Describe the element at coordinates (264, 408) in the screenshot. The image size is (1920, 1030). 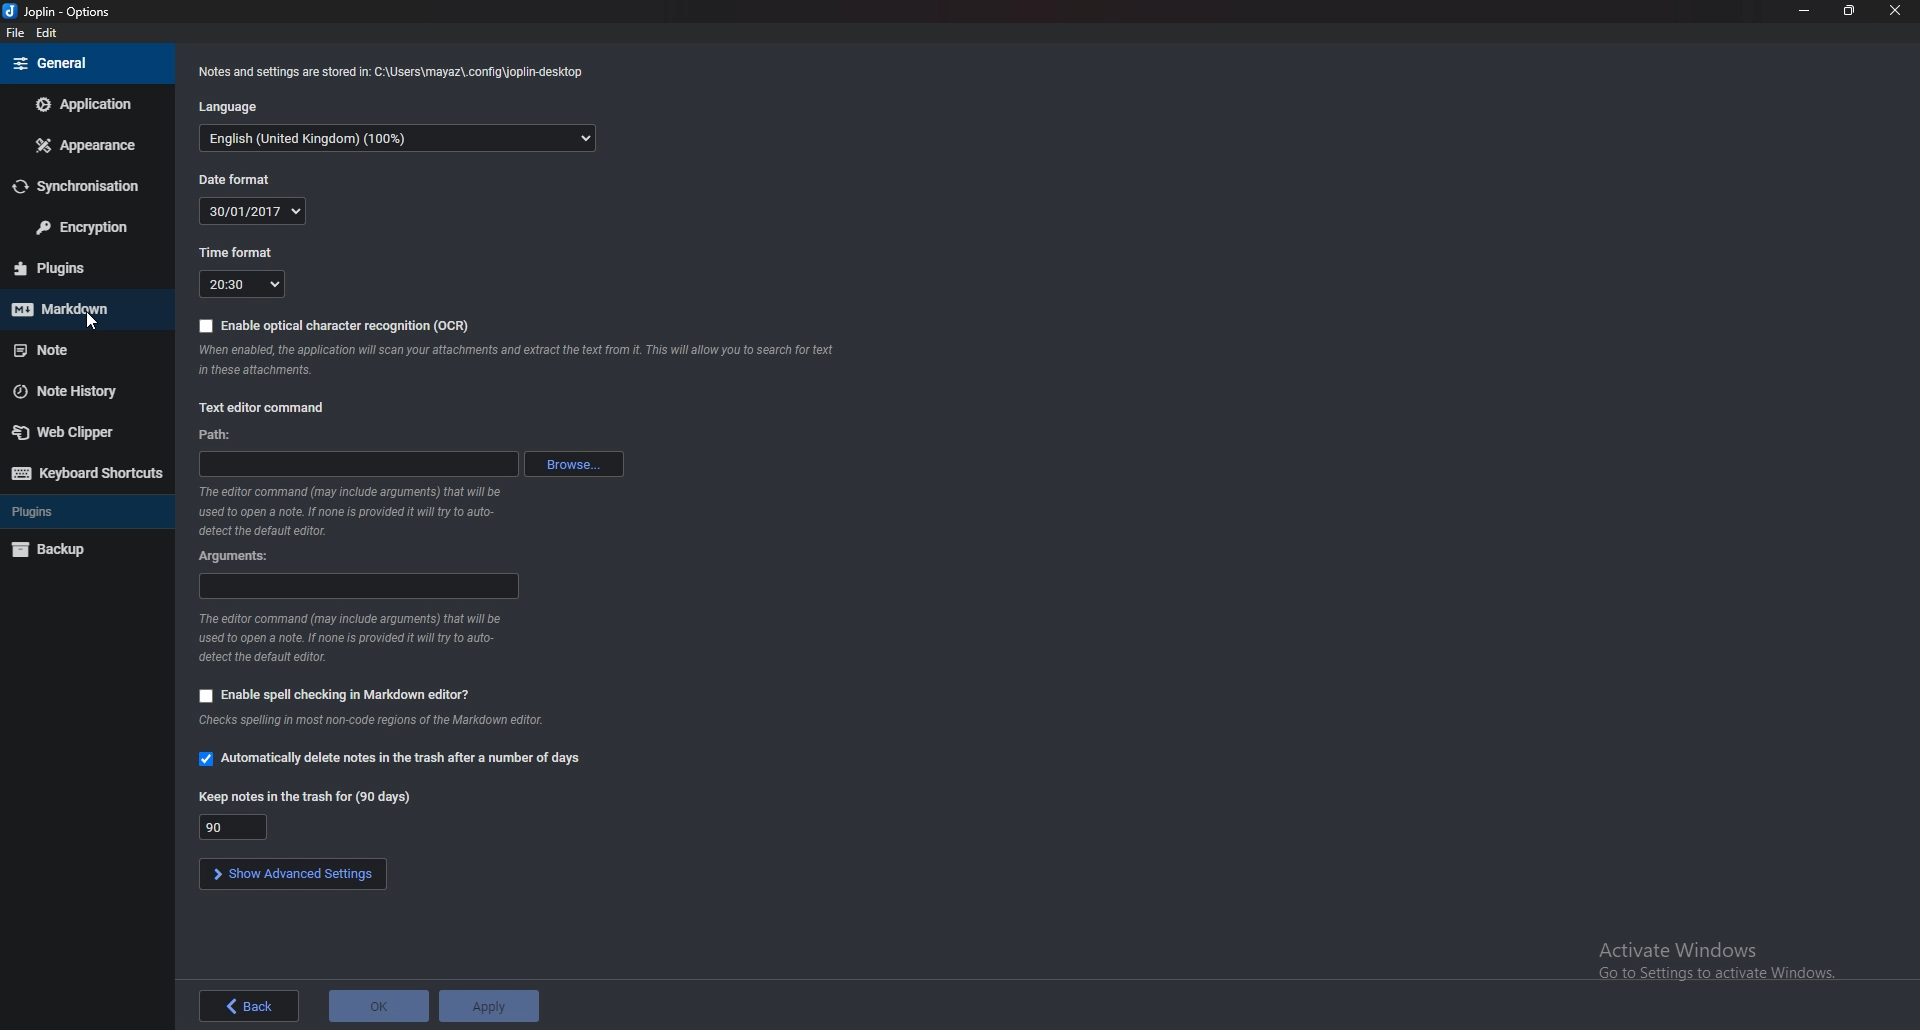
I see `Text editor command` at that location.